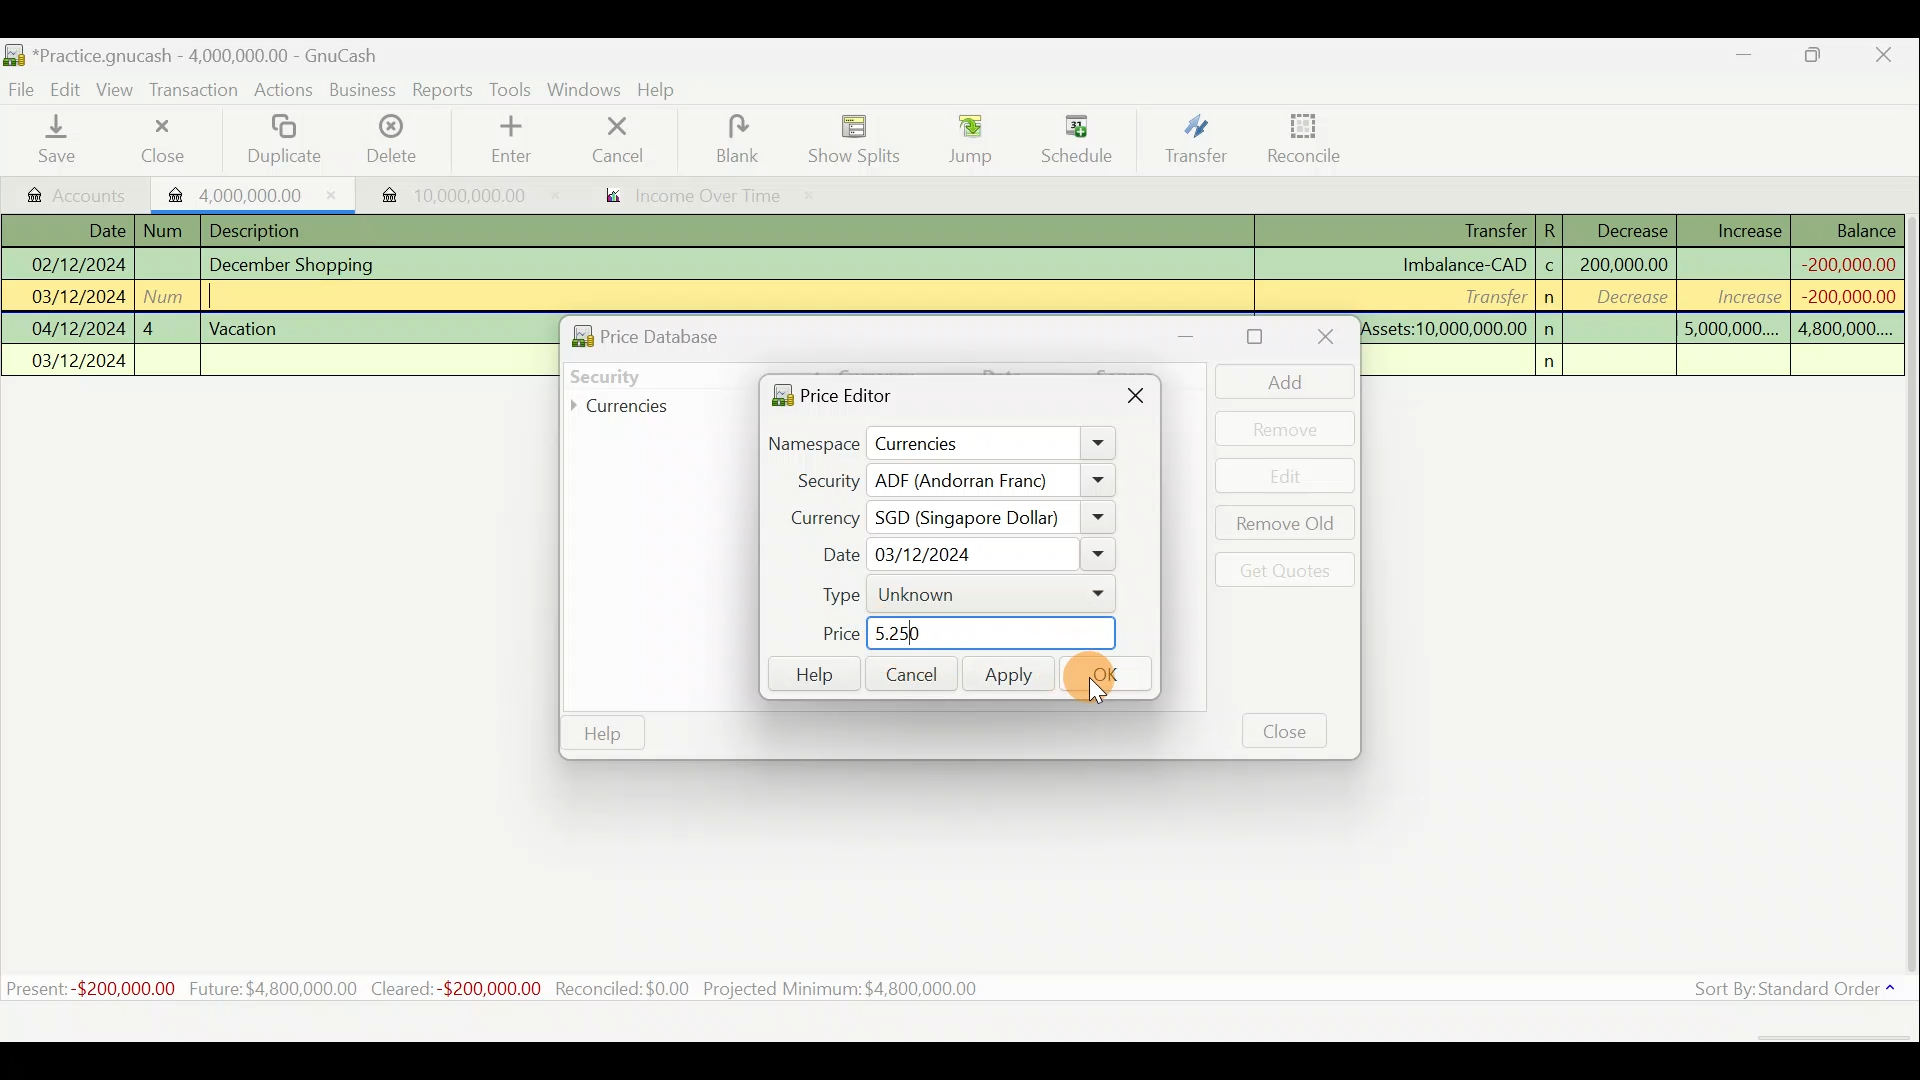  I want to click on Scroll bar, so click(1908, 599).